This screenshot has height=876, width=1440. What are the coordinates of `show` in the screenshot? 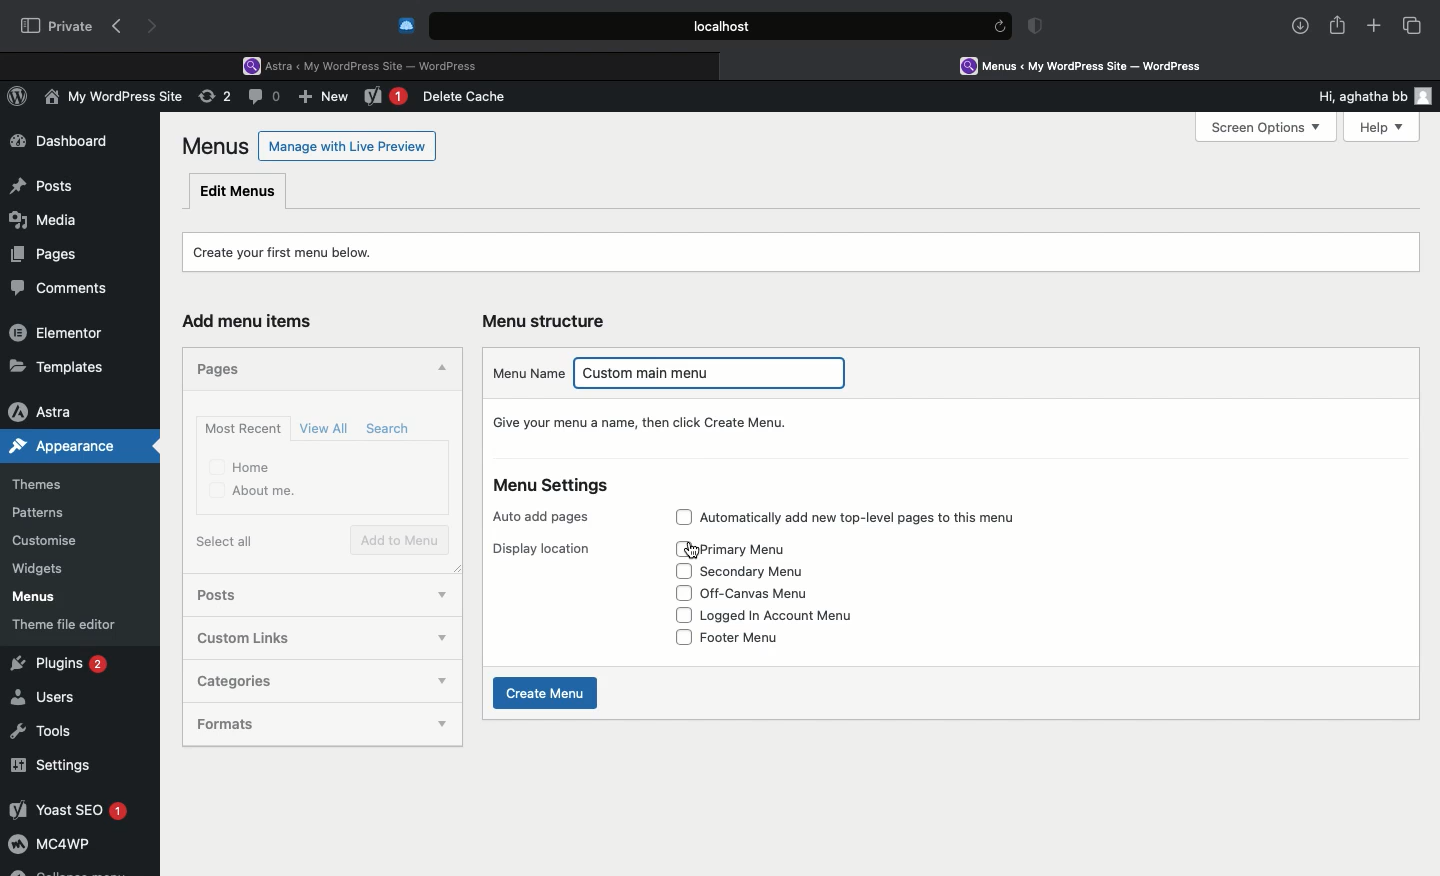 It's located at (440, 639).